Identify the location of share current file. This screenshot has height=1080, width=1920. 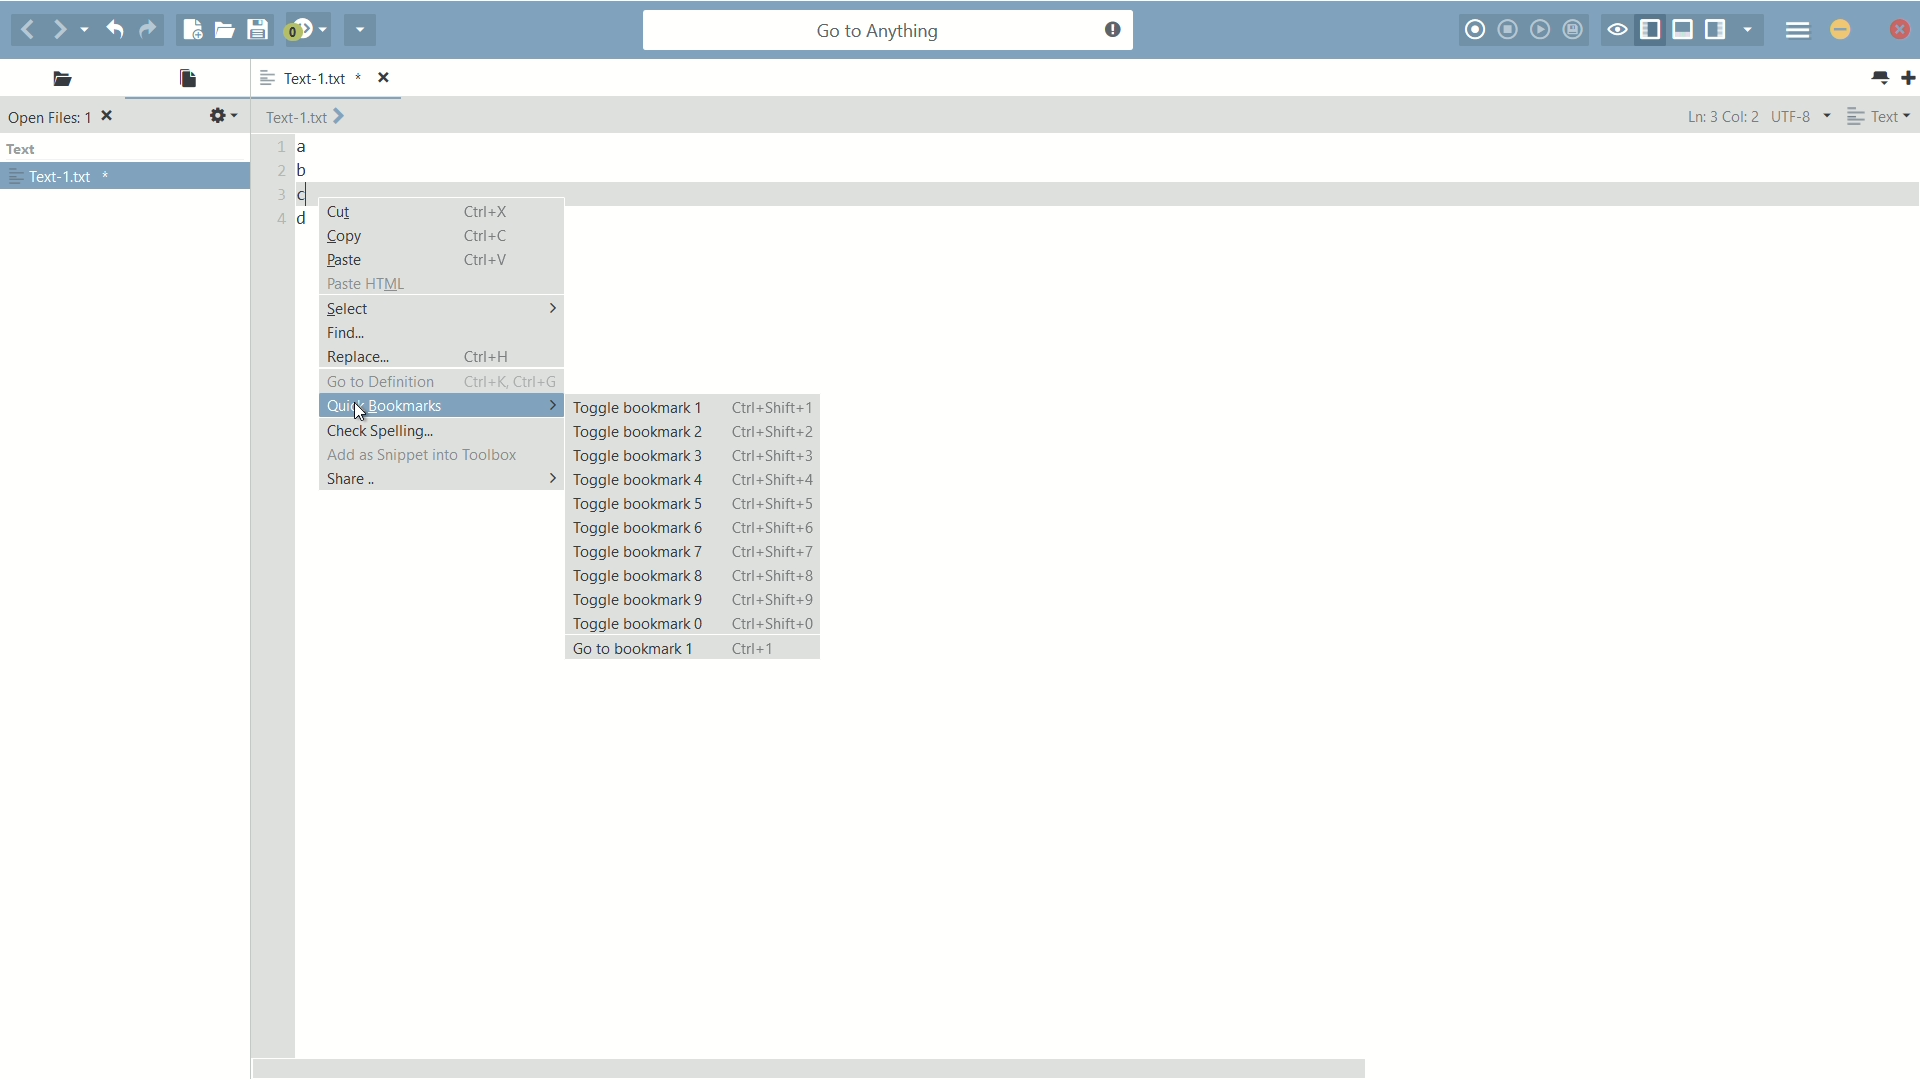
(359, 32).